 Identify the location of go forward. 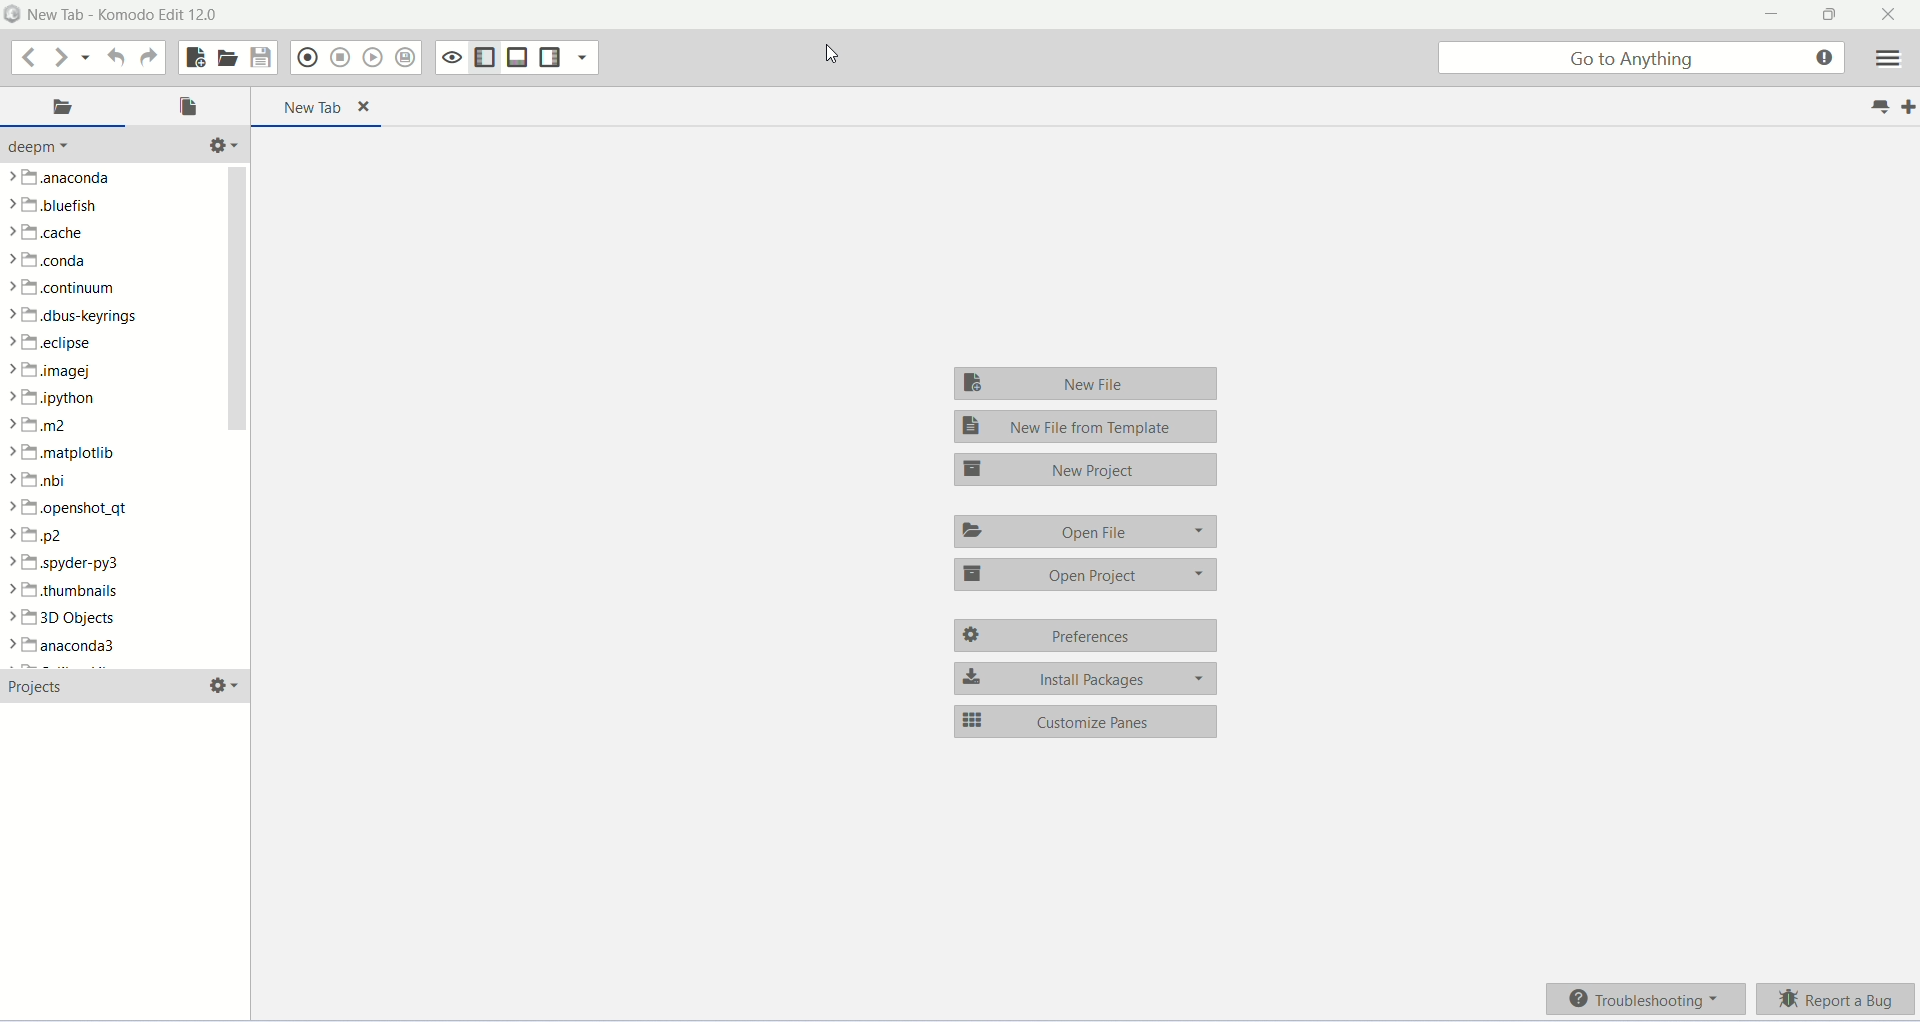
(59, 56).